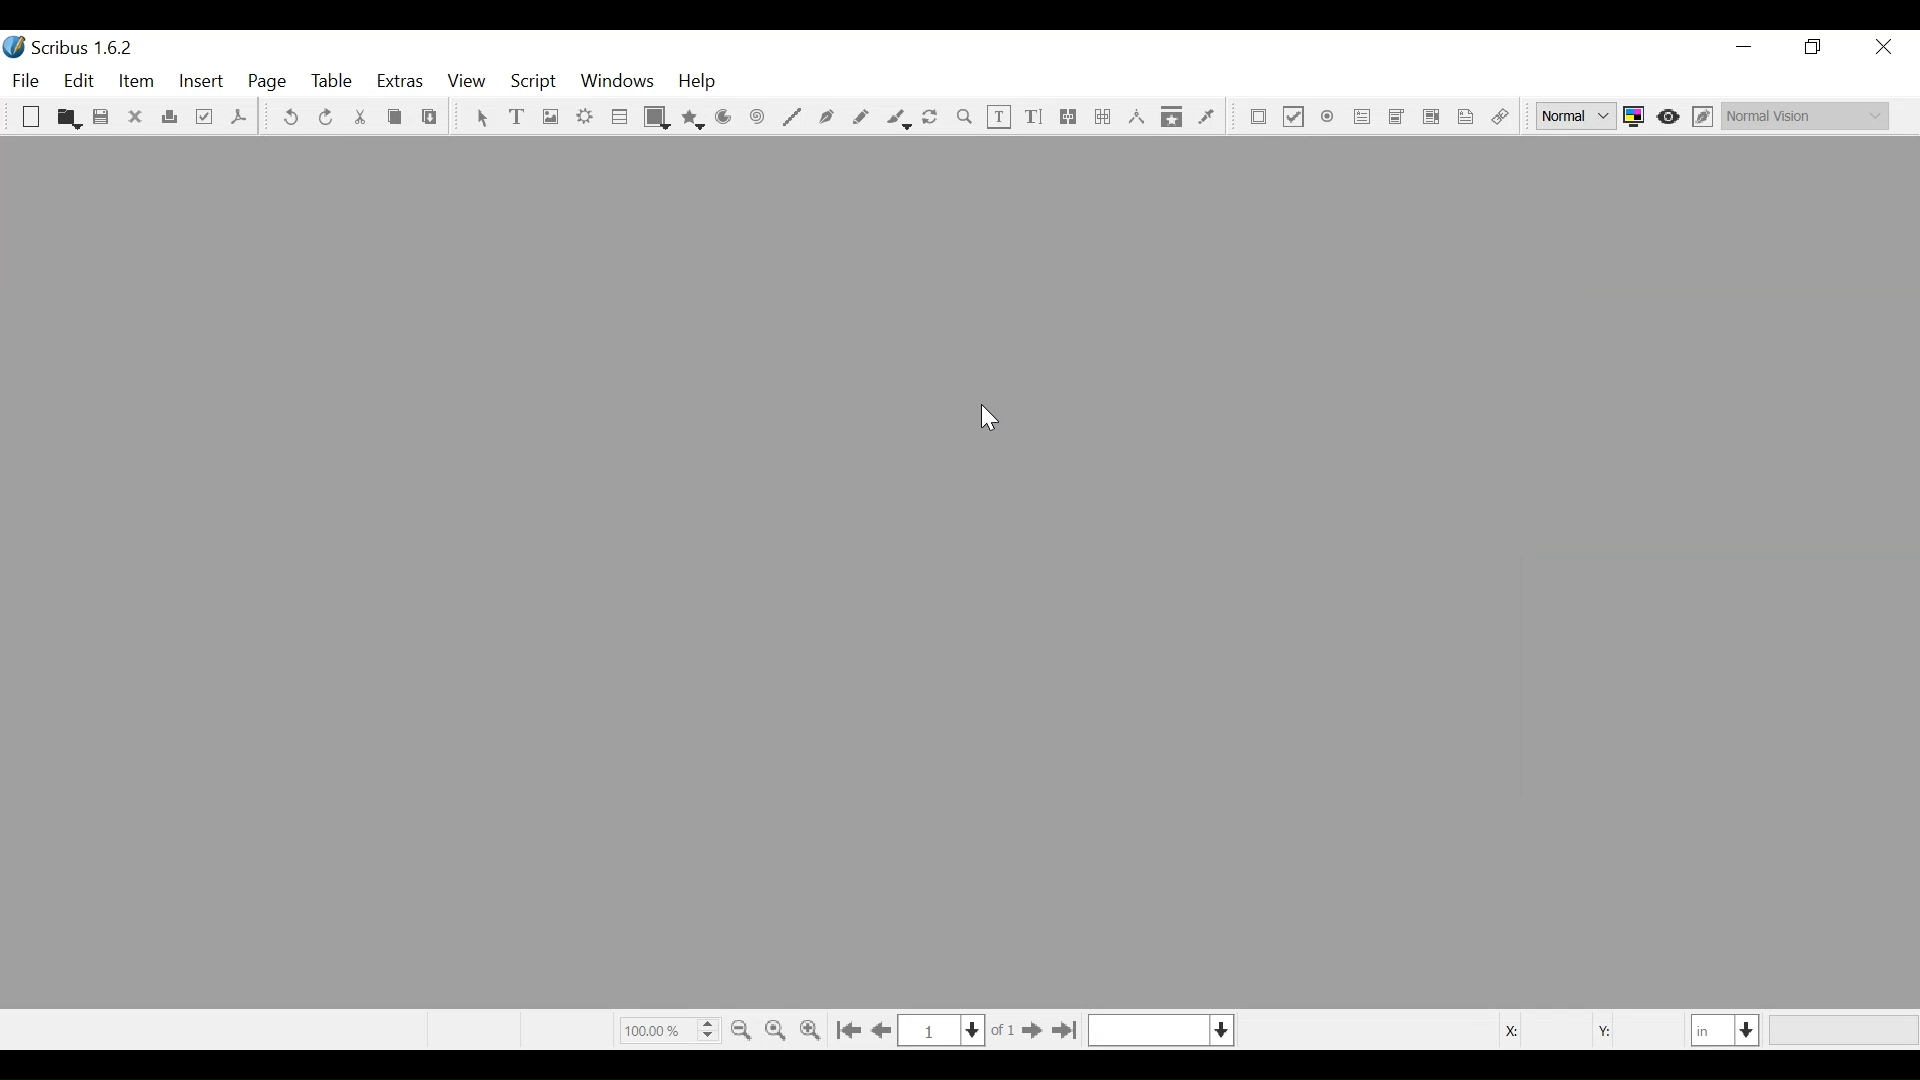 The height and width of the screenshot is (1080, 1920). Describe the element at coordinates (1363, 119) in the screenshot. I see `PDF Combo Box` at that location.